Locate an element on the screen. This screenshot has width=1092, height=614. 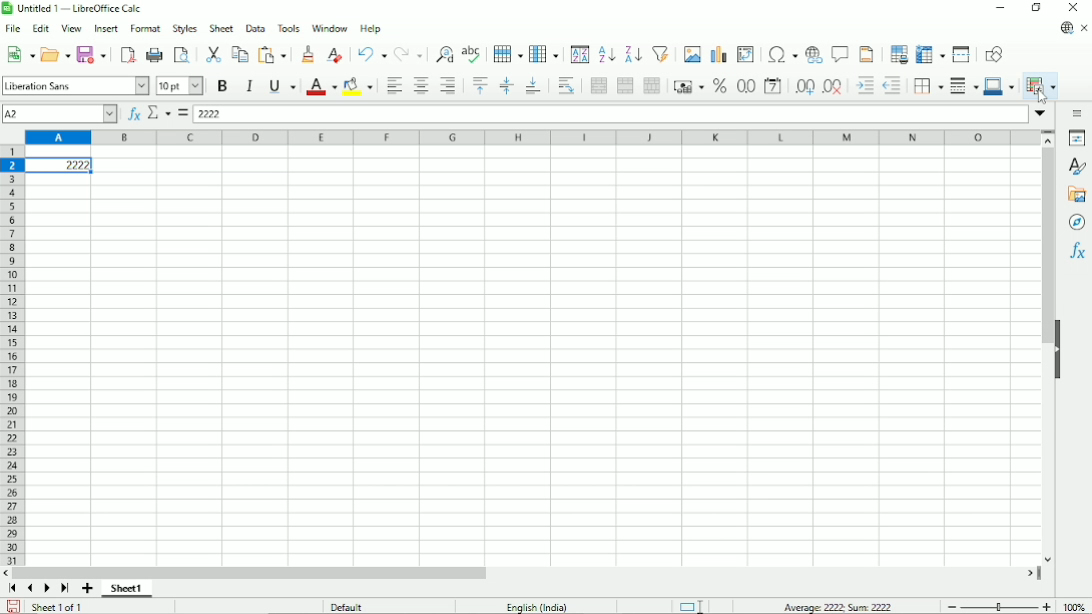
Insert special characters is located at coordinates (780, 53).